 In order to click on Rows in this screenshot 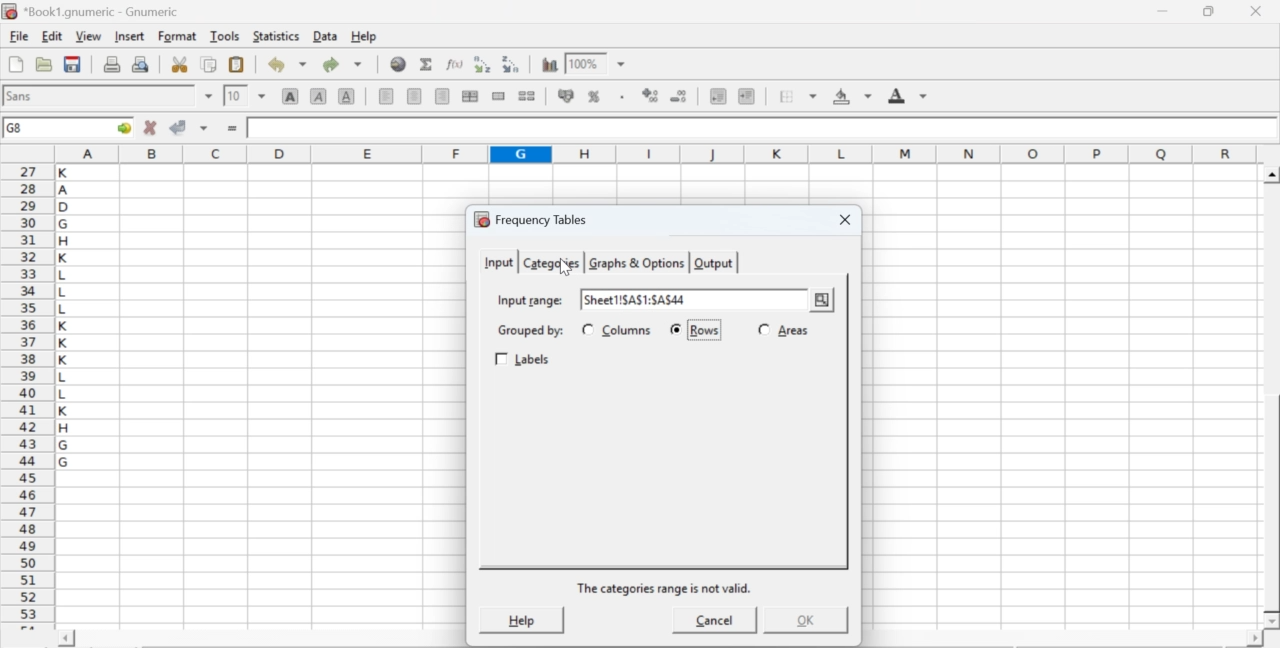, I will do `click(705, 331)`.